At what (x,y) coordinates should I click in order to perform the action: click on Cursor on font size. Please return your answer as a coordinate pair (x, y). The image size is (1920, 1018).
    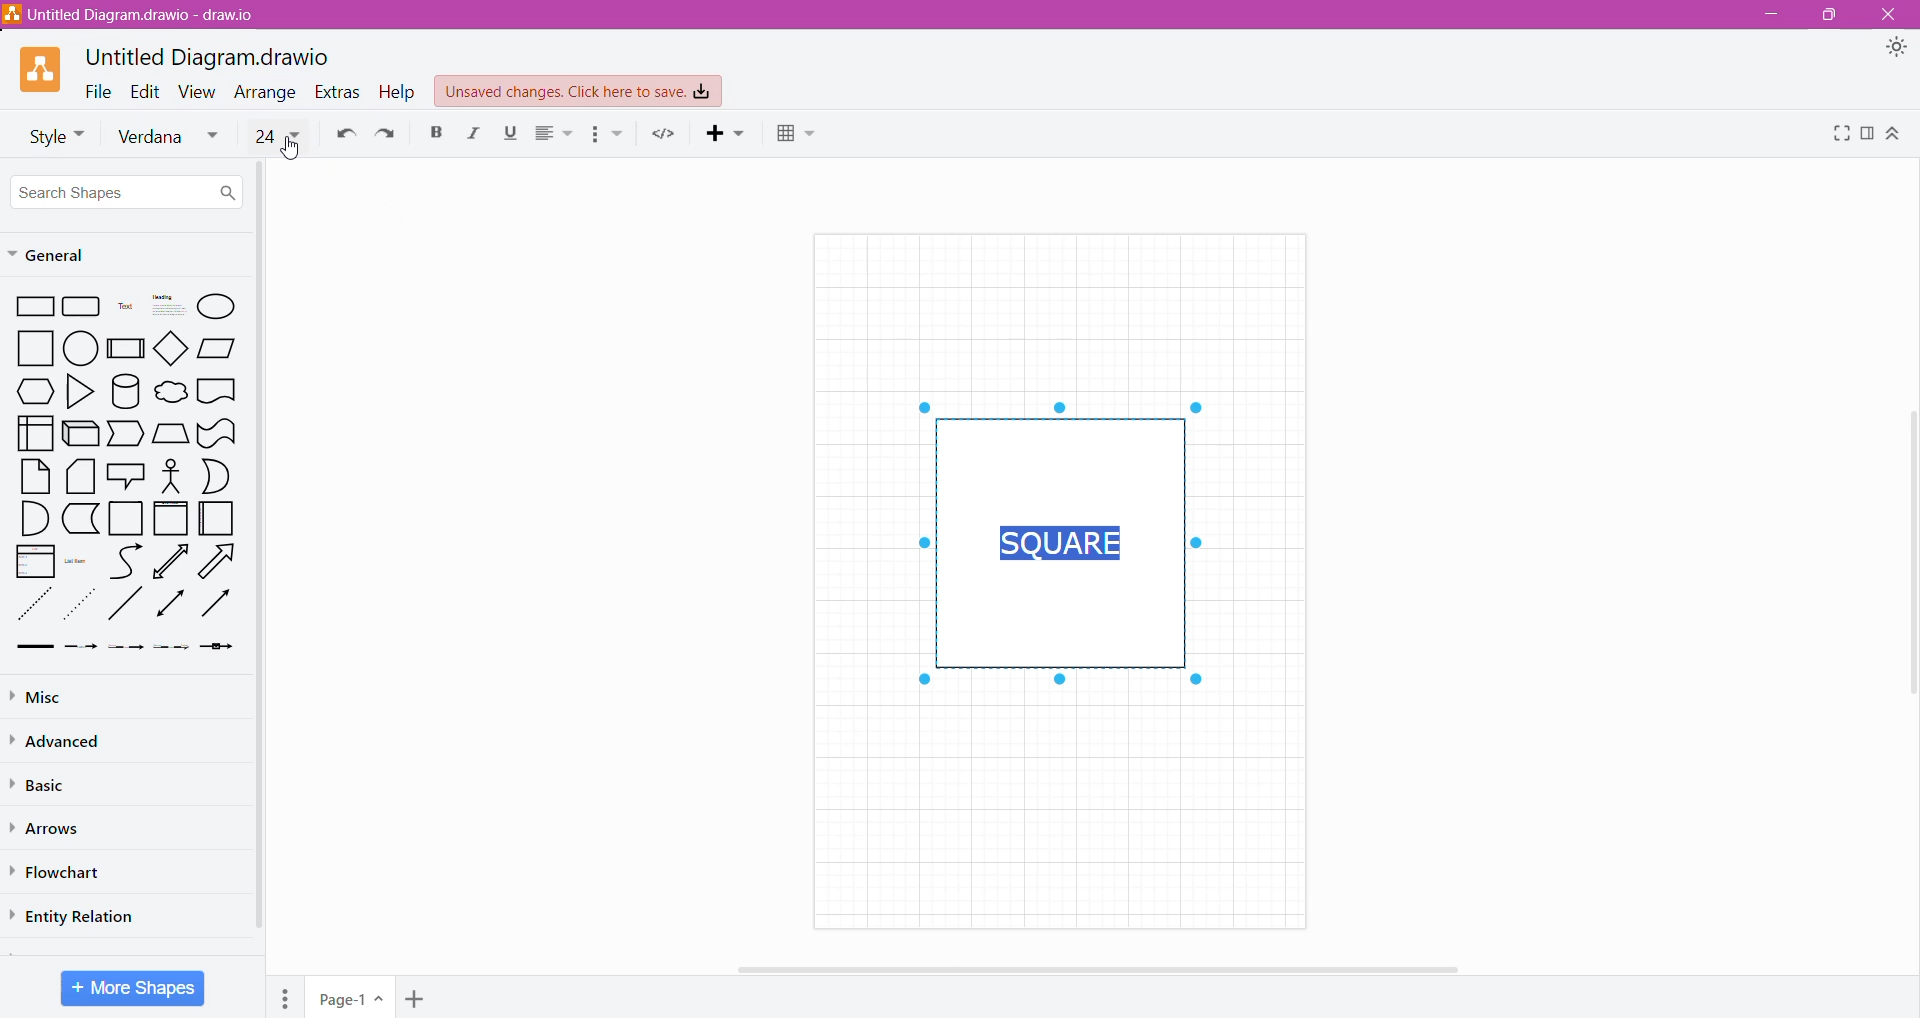
    Looking at the image, I should click on (289, 151).